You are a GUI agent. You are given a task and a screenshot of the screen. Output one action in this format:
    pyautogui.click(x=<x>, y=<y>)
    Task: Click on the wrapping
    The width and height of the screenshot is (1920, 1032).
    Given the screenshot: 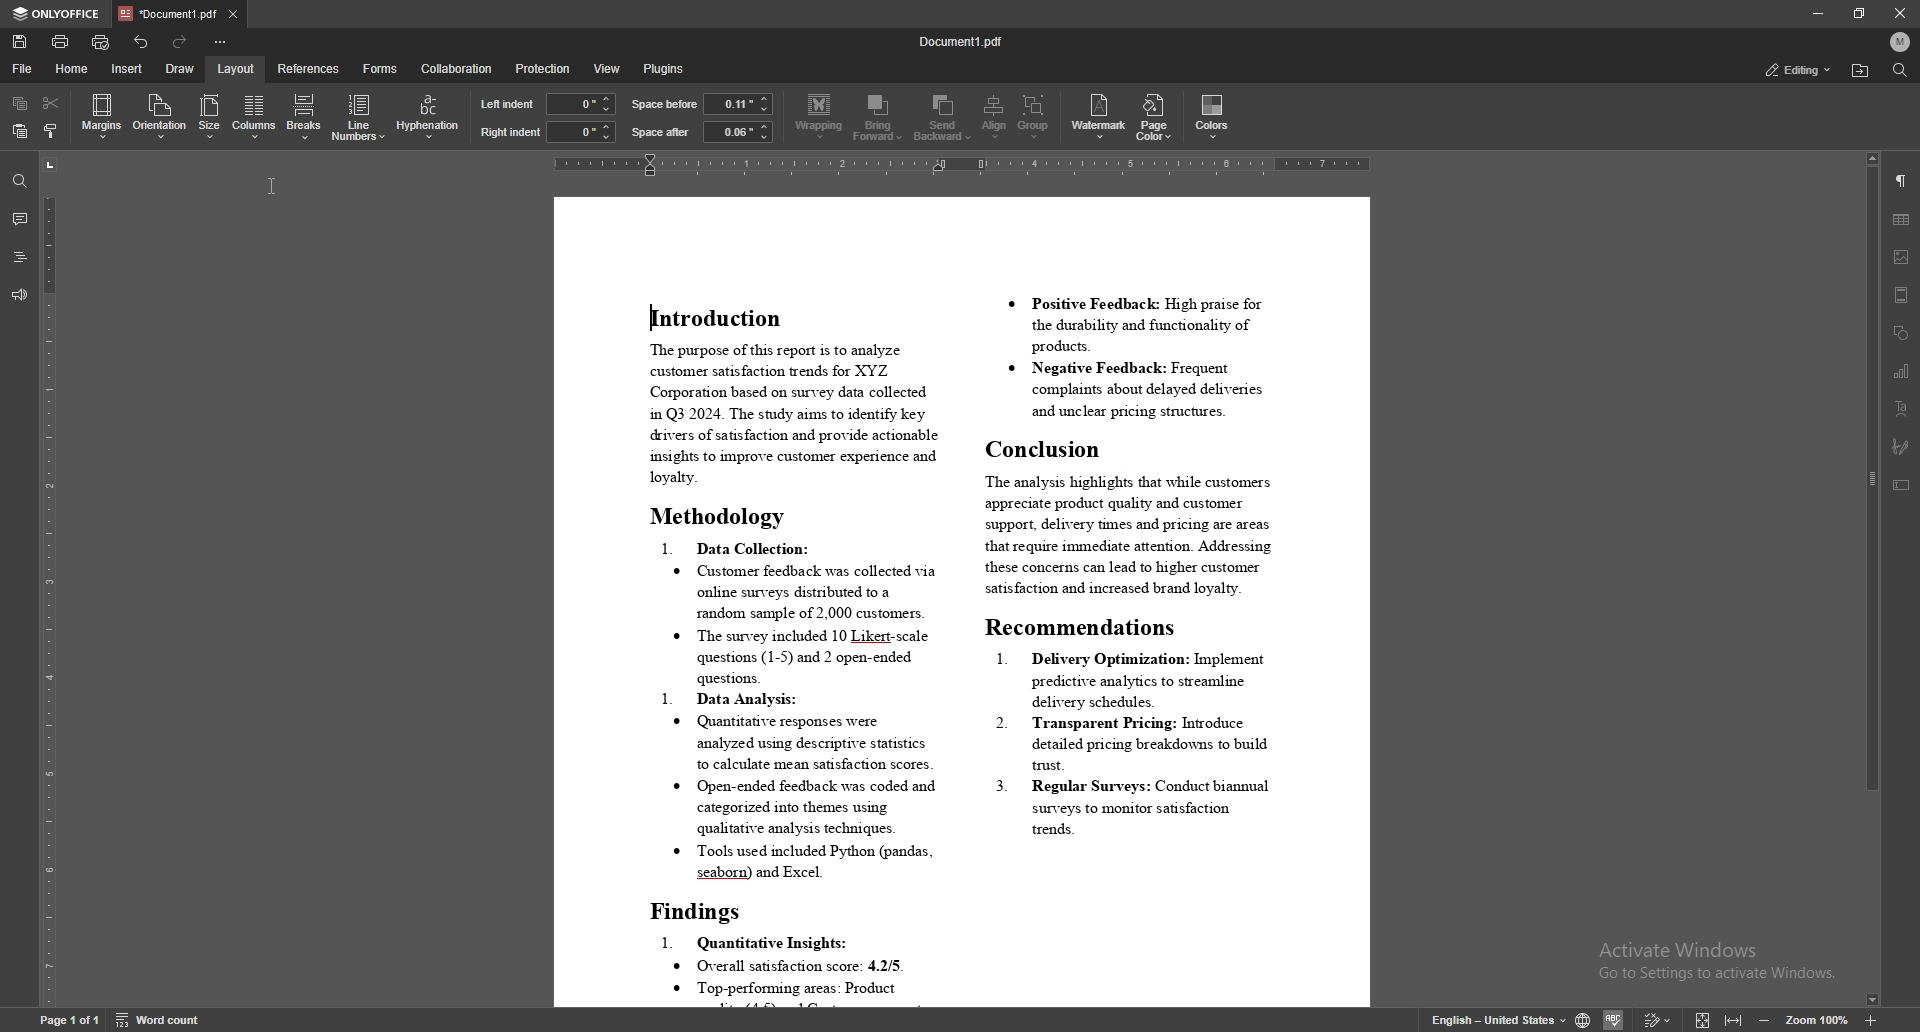 What is the action you would take?
    pyautogui.click(x=819, y=118)
    